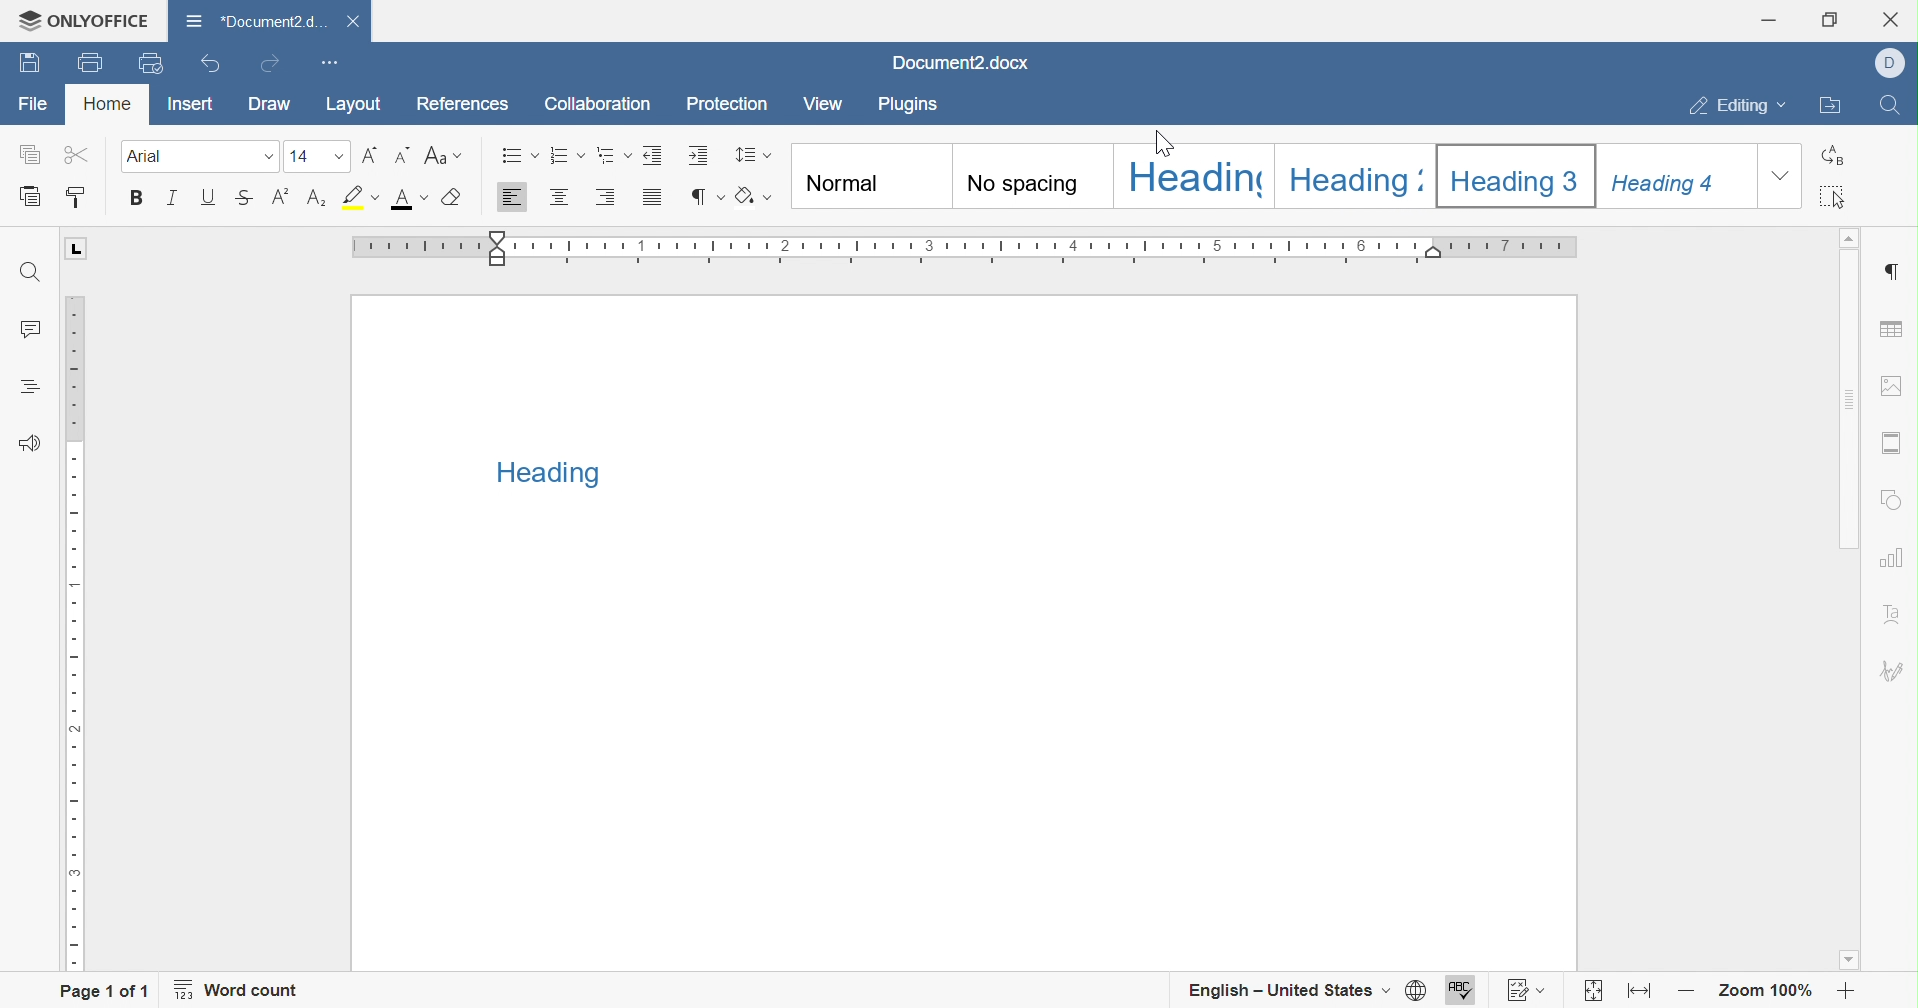 The height and width of the screenshot is (1008, 1918). I want to click on Arial, so click(178, 157).